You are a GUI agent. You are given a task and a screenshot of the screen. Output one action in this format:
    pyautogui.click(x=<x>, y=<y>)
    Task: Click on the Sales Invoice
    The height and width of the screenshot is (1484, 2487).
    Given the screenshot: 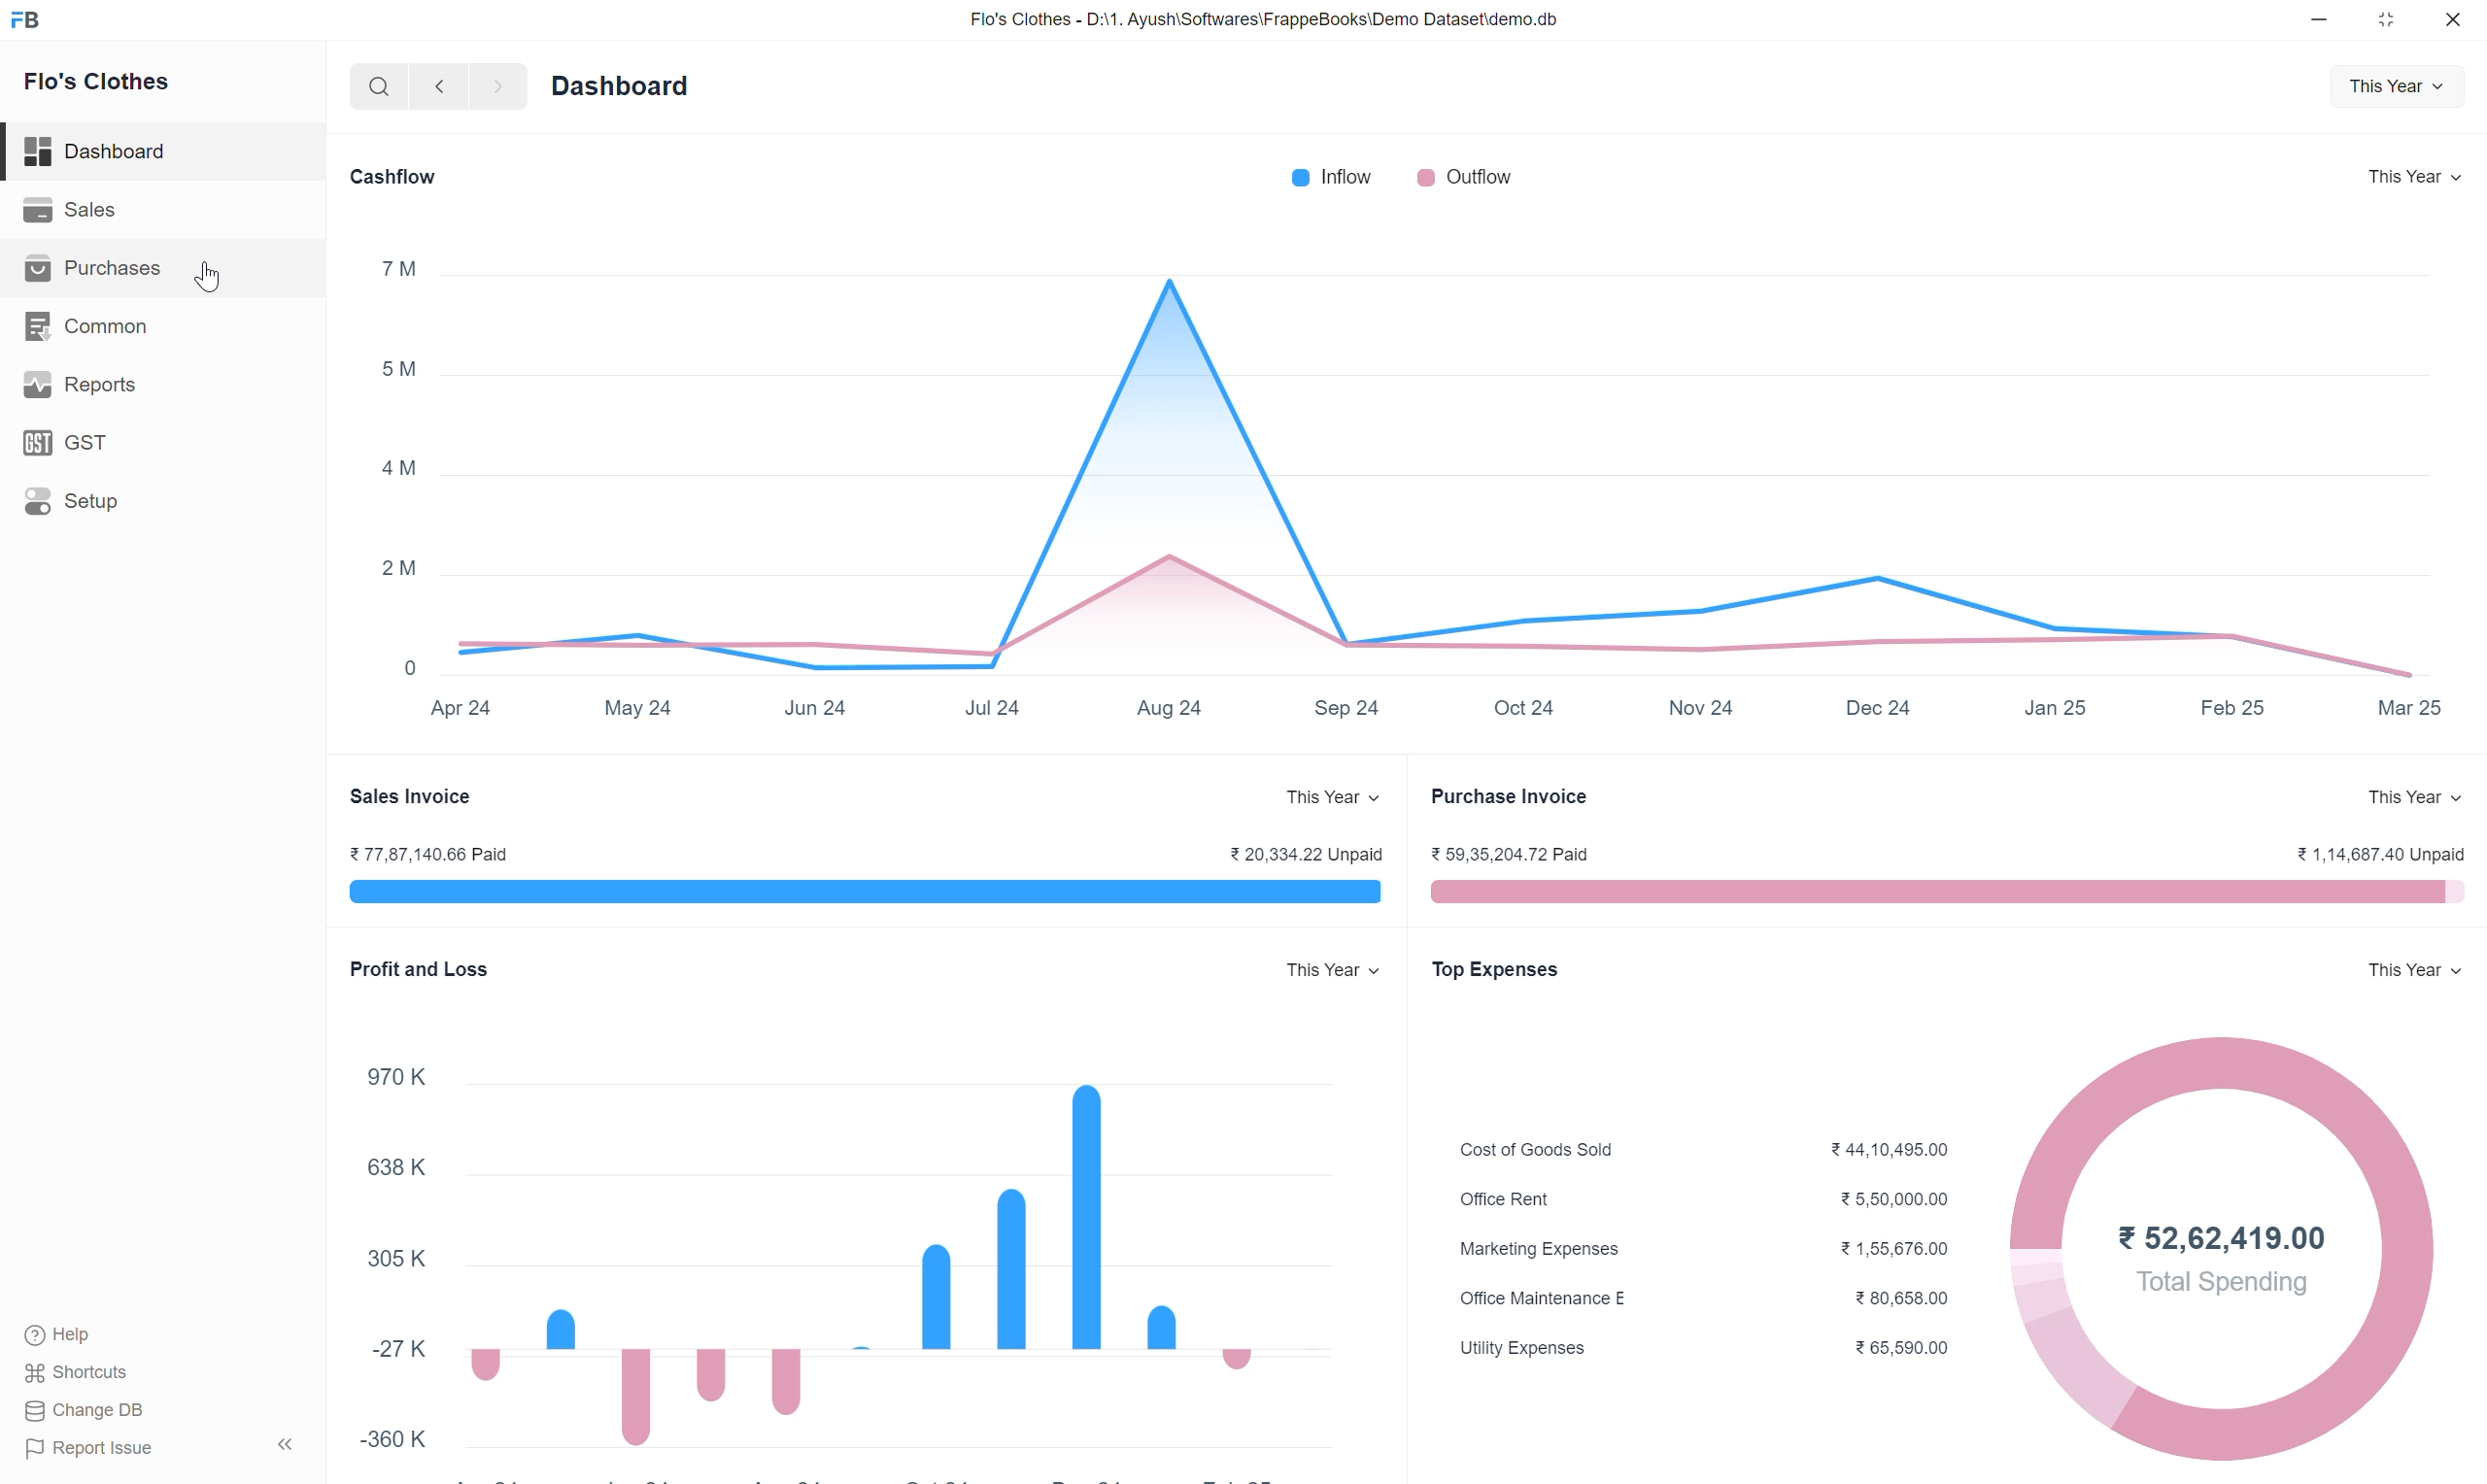 What is the action you would take?
    pyautogui.click(x=410, y=796)
    